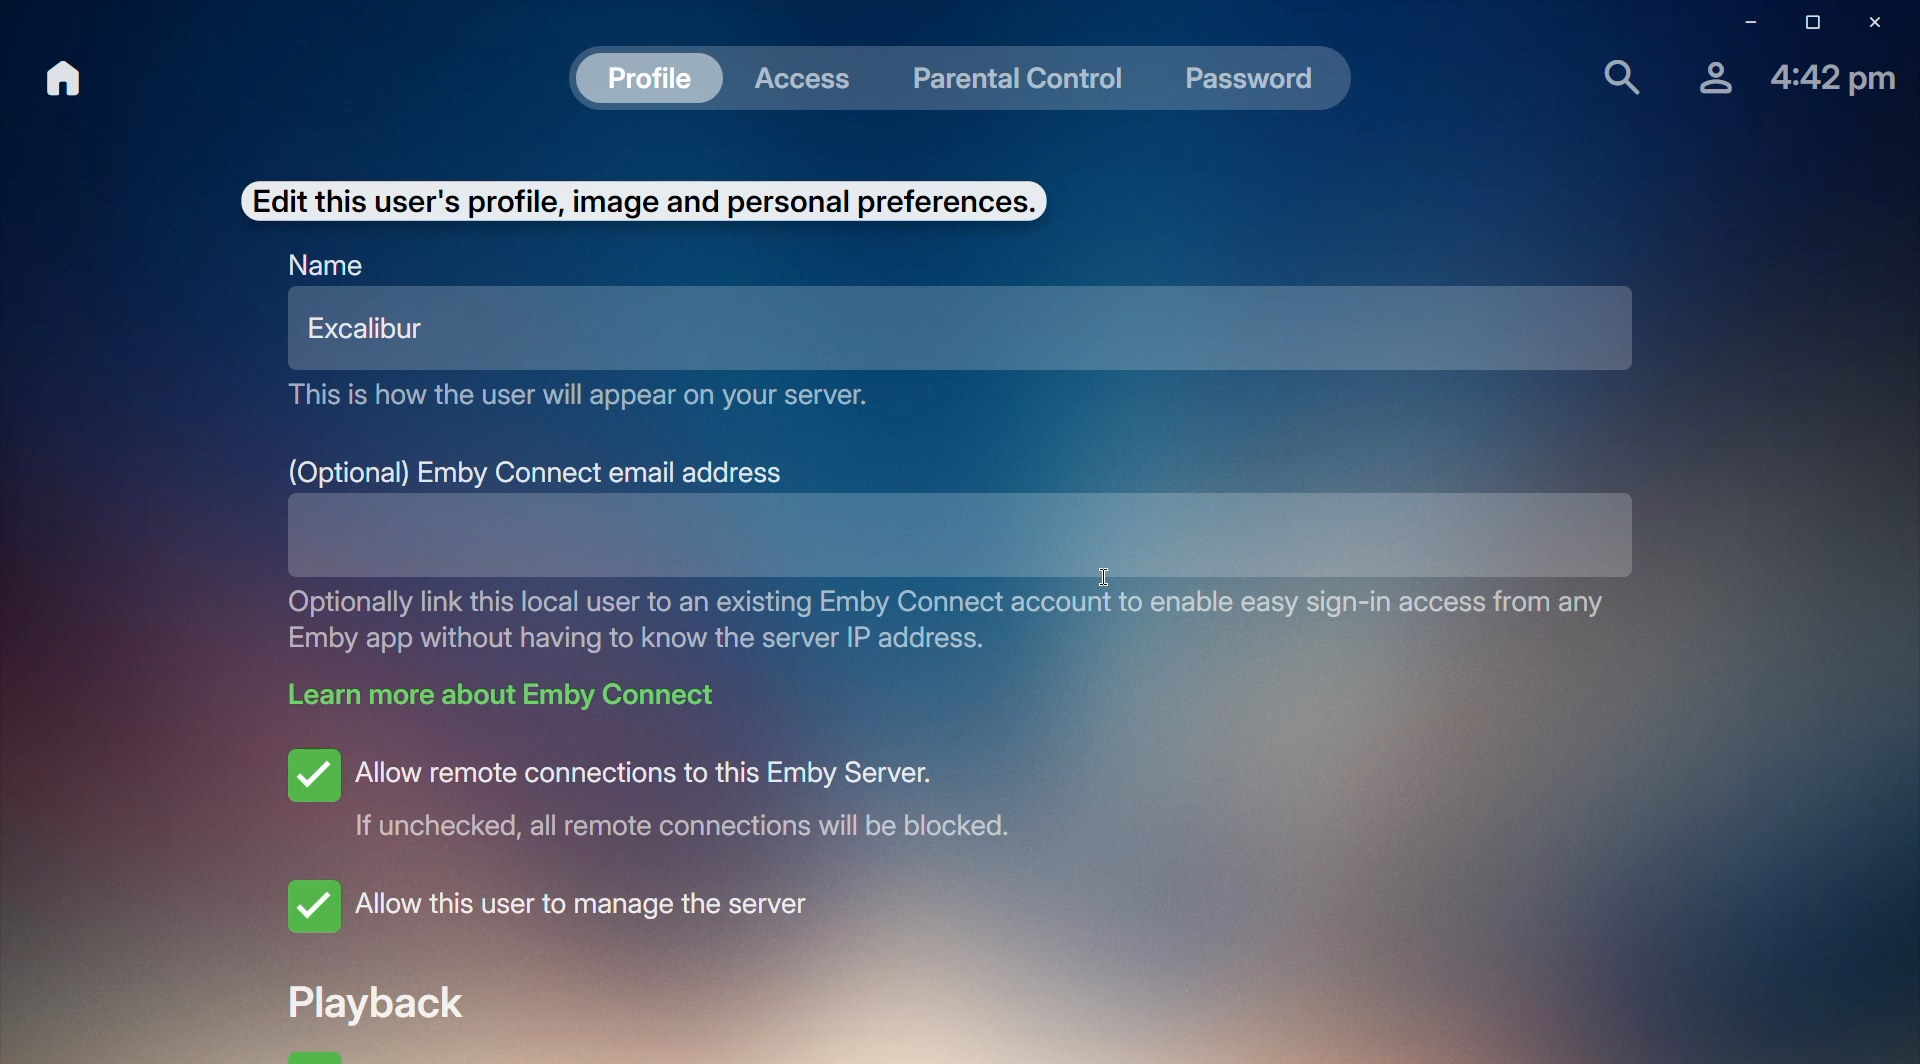 The width and height of the screenshot is (1920, 1064). I want to click on Name, so click(328, 265).